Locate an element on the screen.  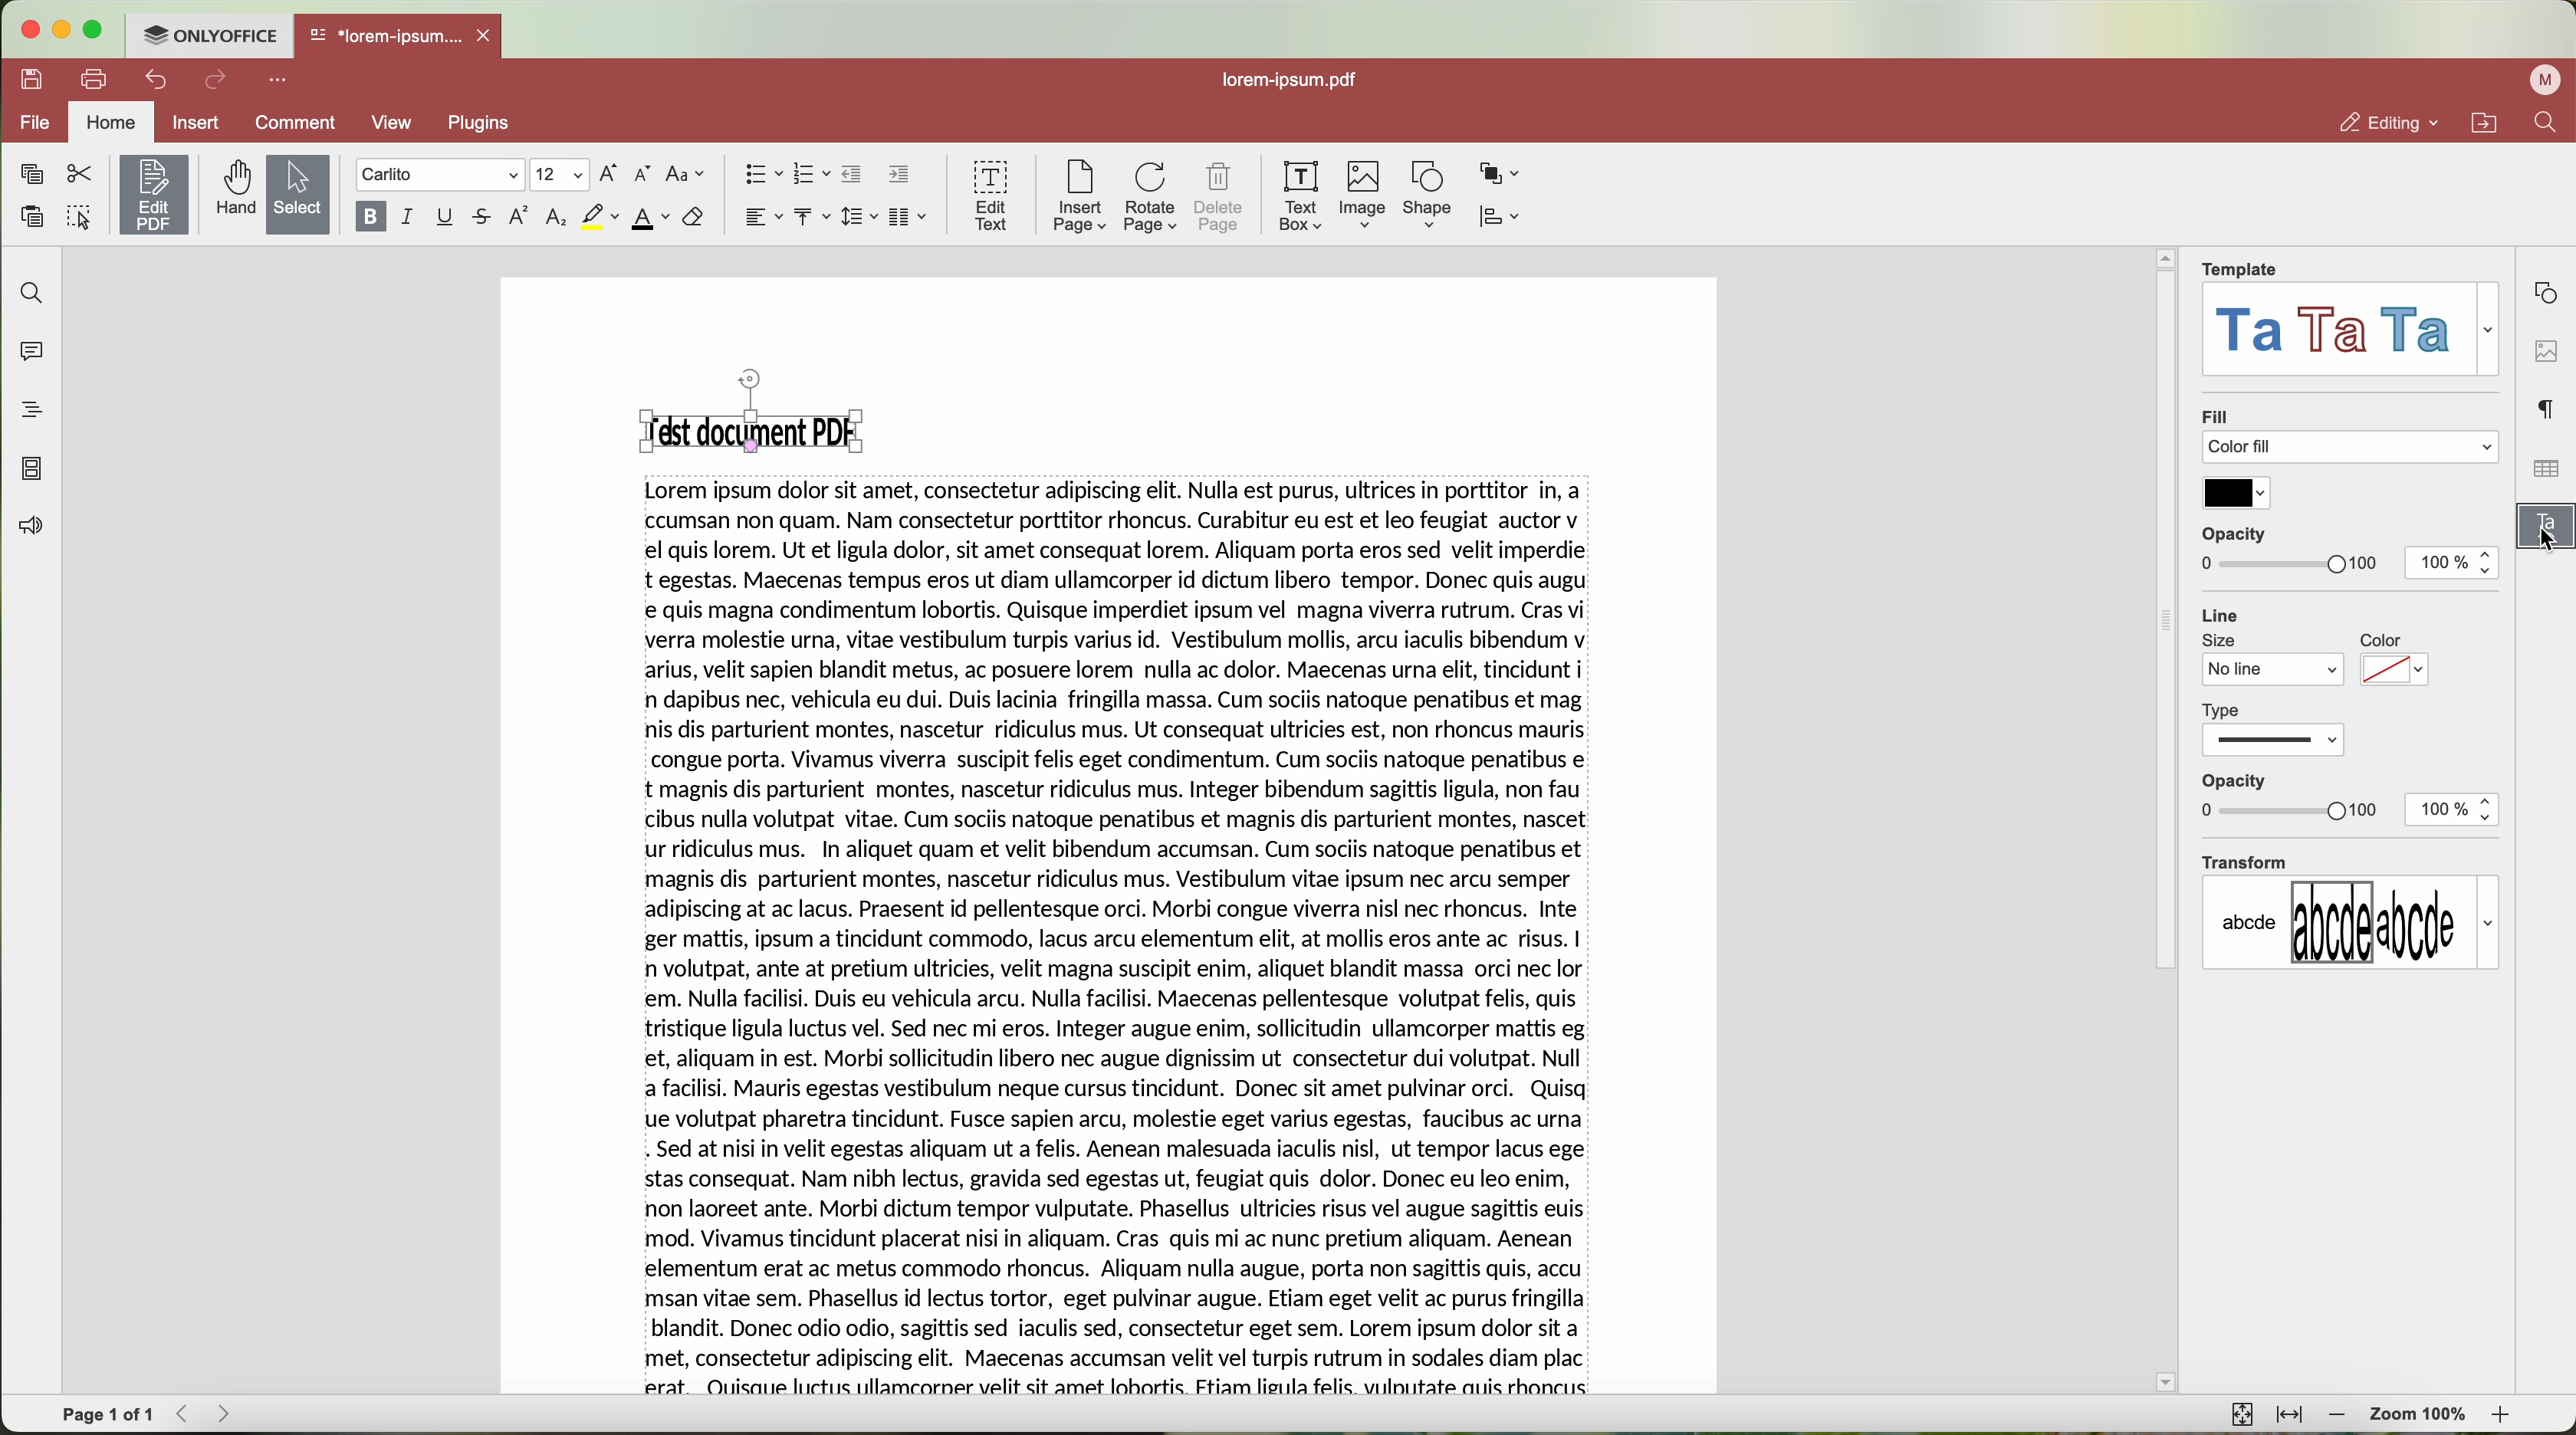
comments is located at coordinates (36, 353).